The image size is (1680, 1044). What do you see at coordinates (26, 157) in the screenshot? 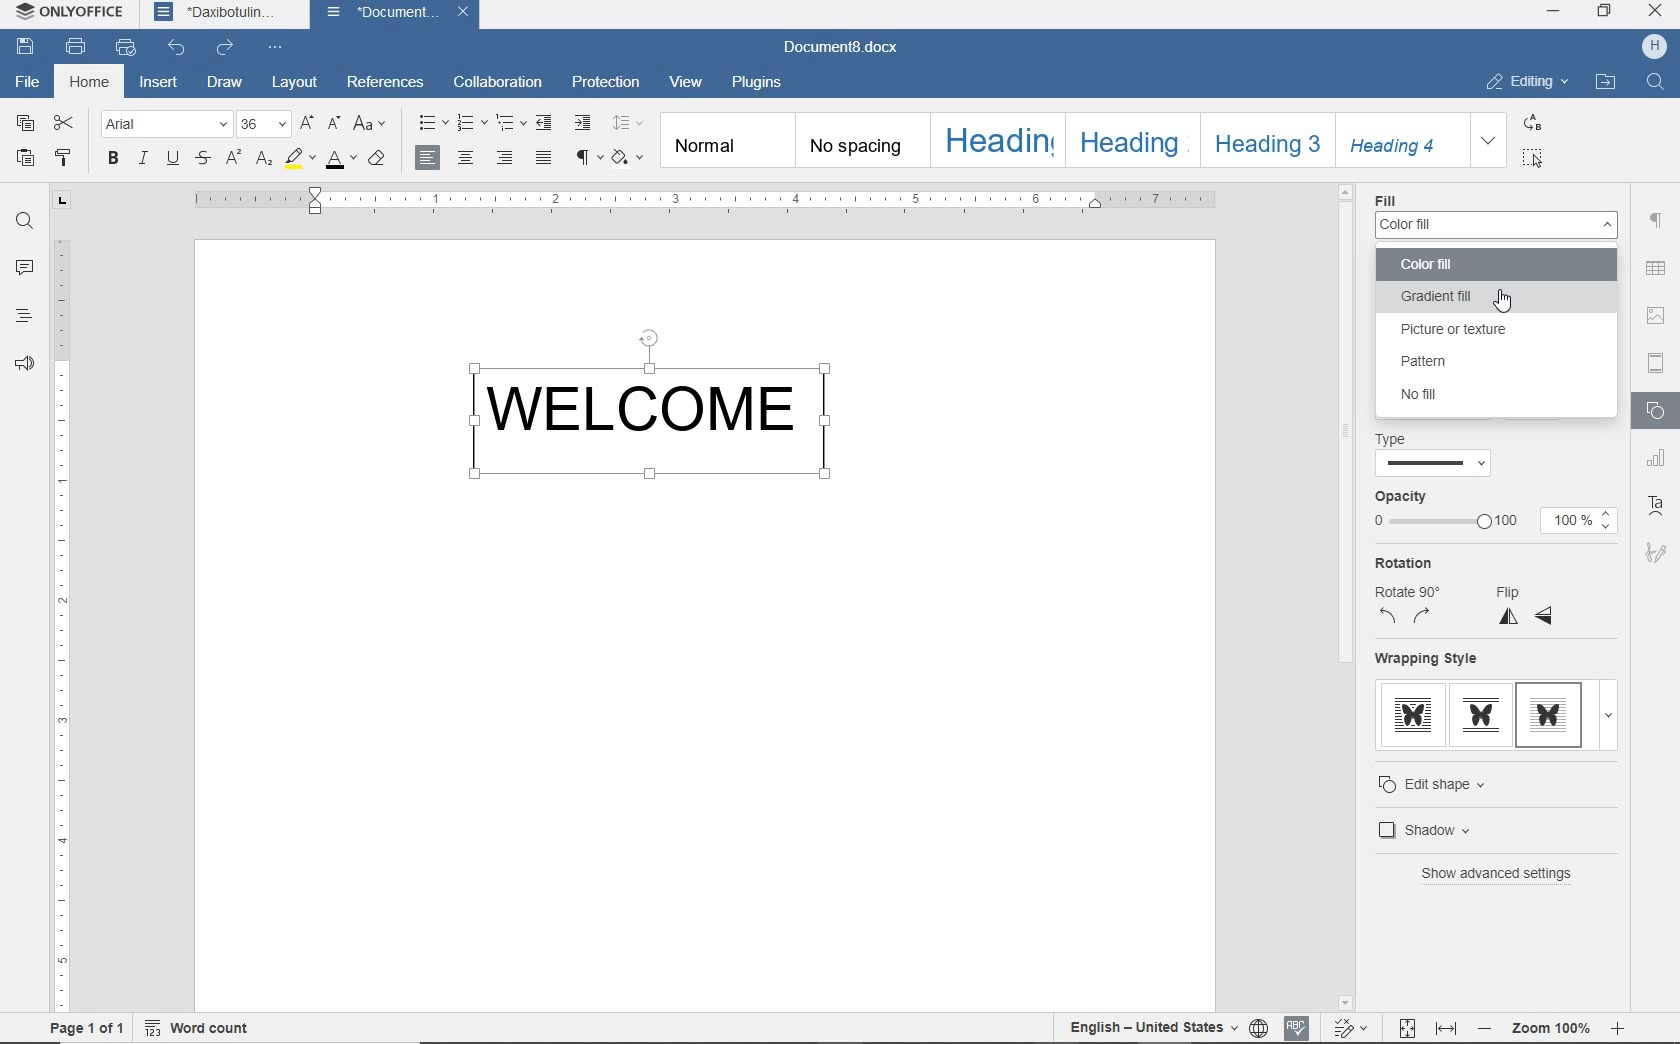
I see `PASTE` at bounding box center [26, 157].